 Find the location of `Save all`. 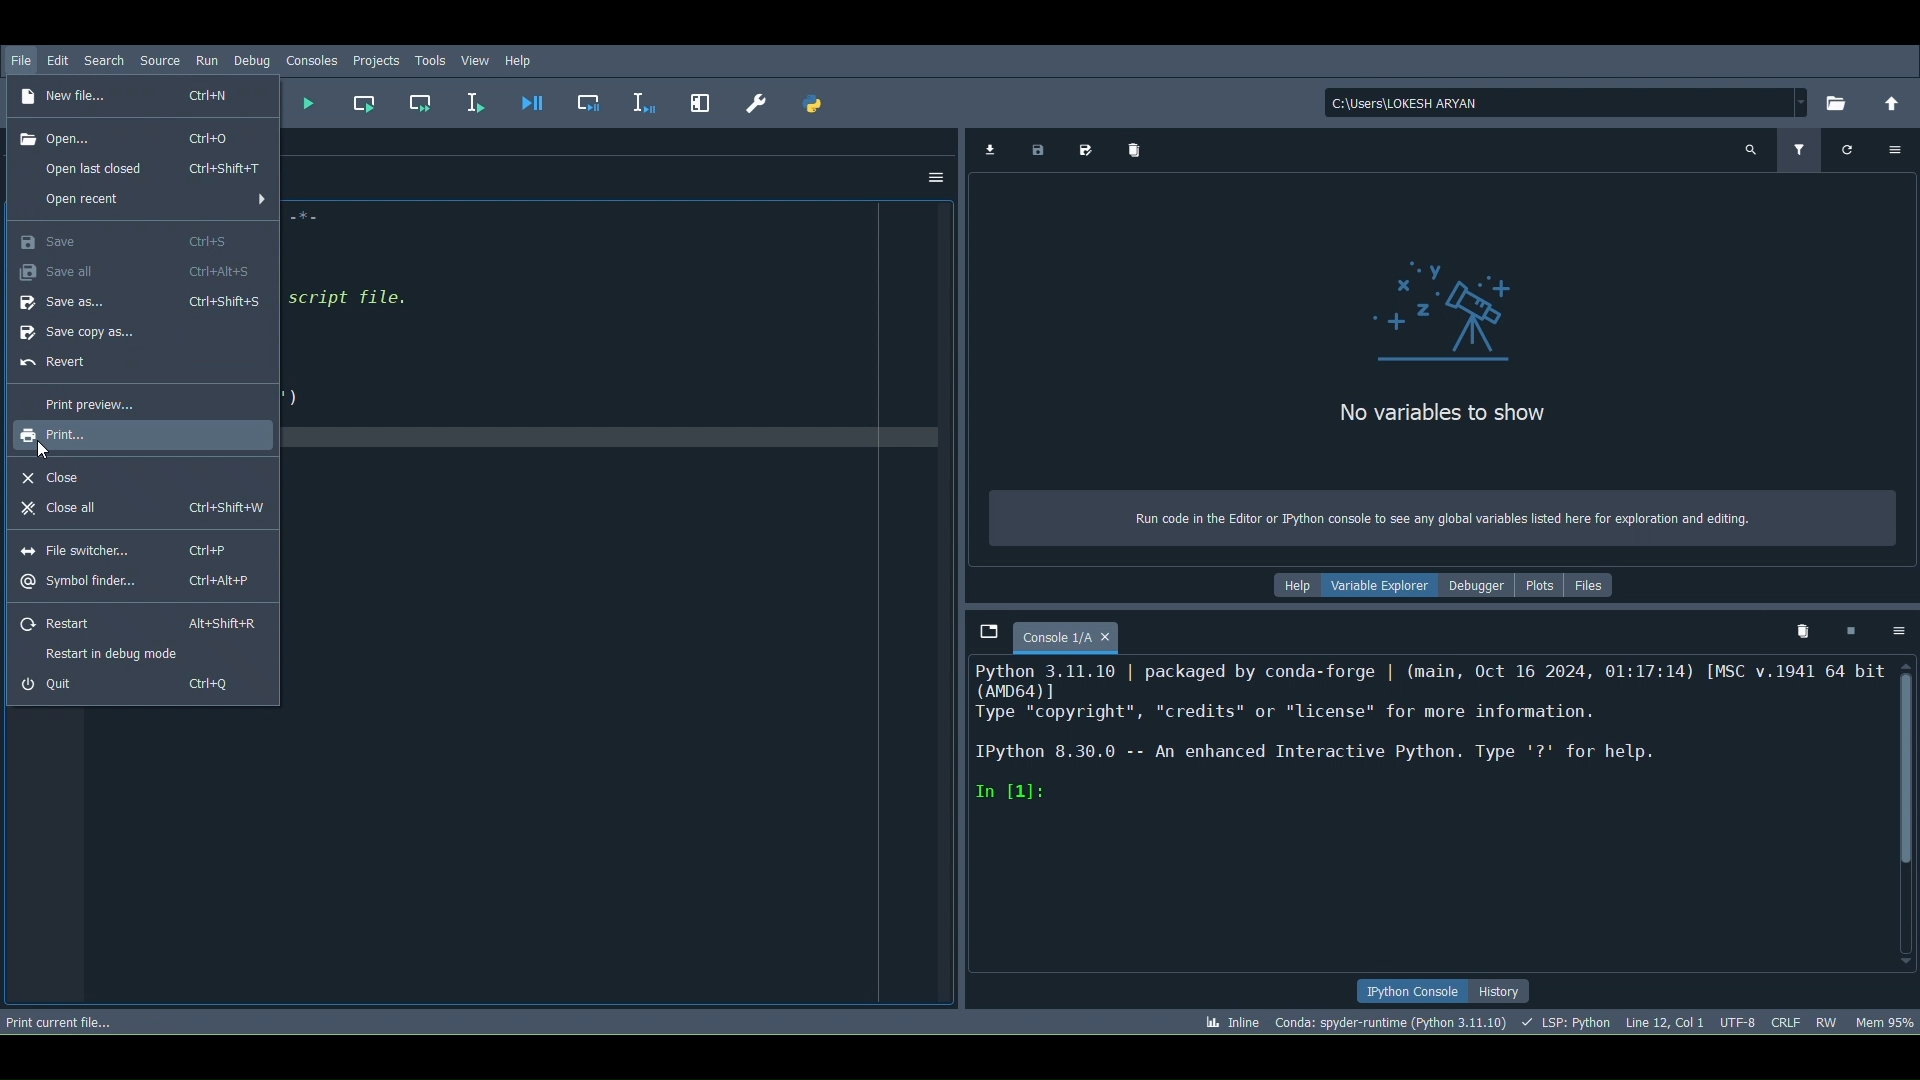

Save all is located at coordinates (134, 274).